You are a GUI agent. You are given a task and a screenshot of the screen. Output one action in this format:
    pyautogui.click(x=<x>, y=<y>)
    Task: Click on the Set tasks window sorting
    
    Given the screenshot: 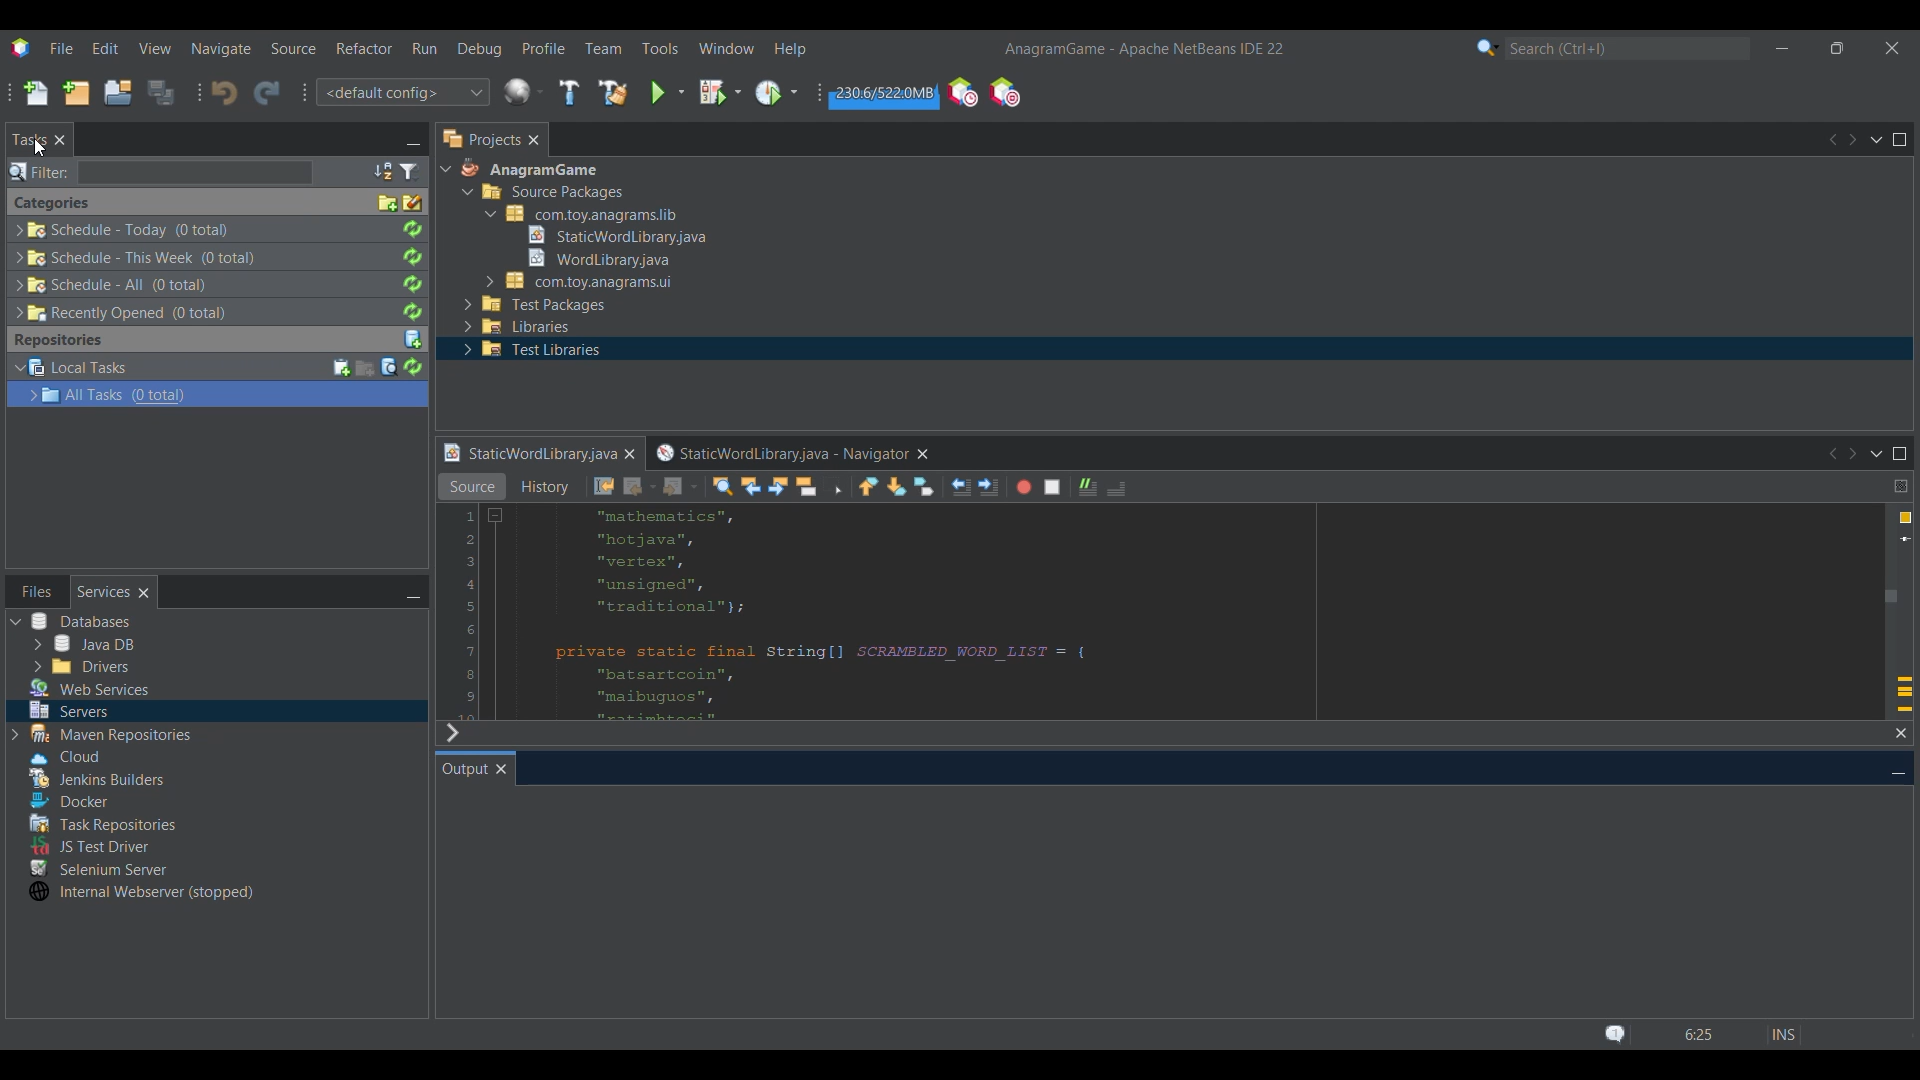 What is the action you would take?
    pyautogui.click(x=383, y=172)
    